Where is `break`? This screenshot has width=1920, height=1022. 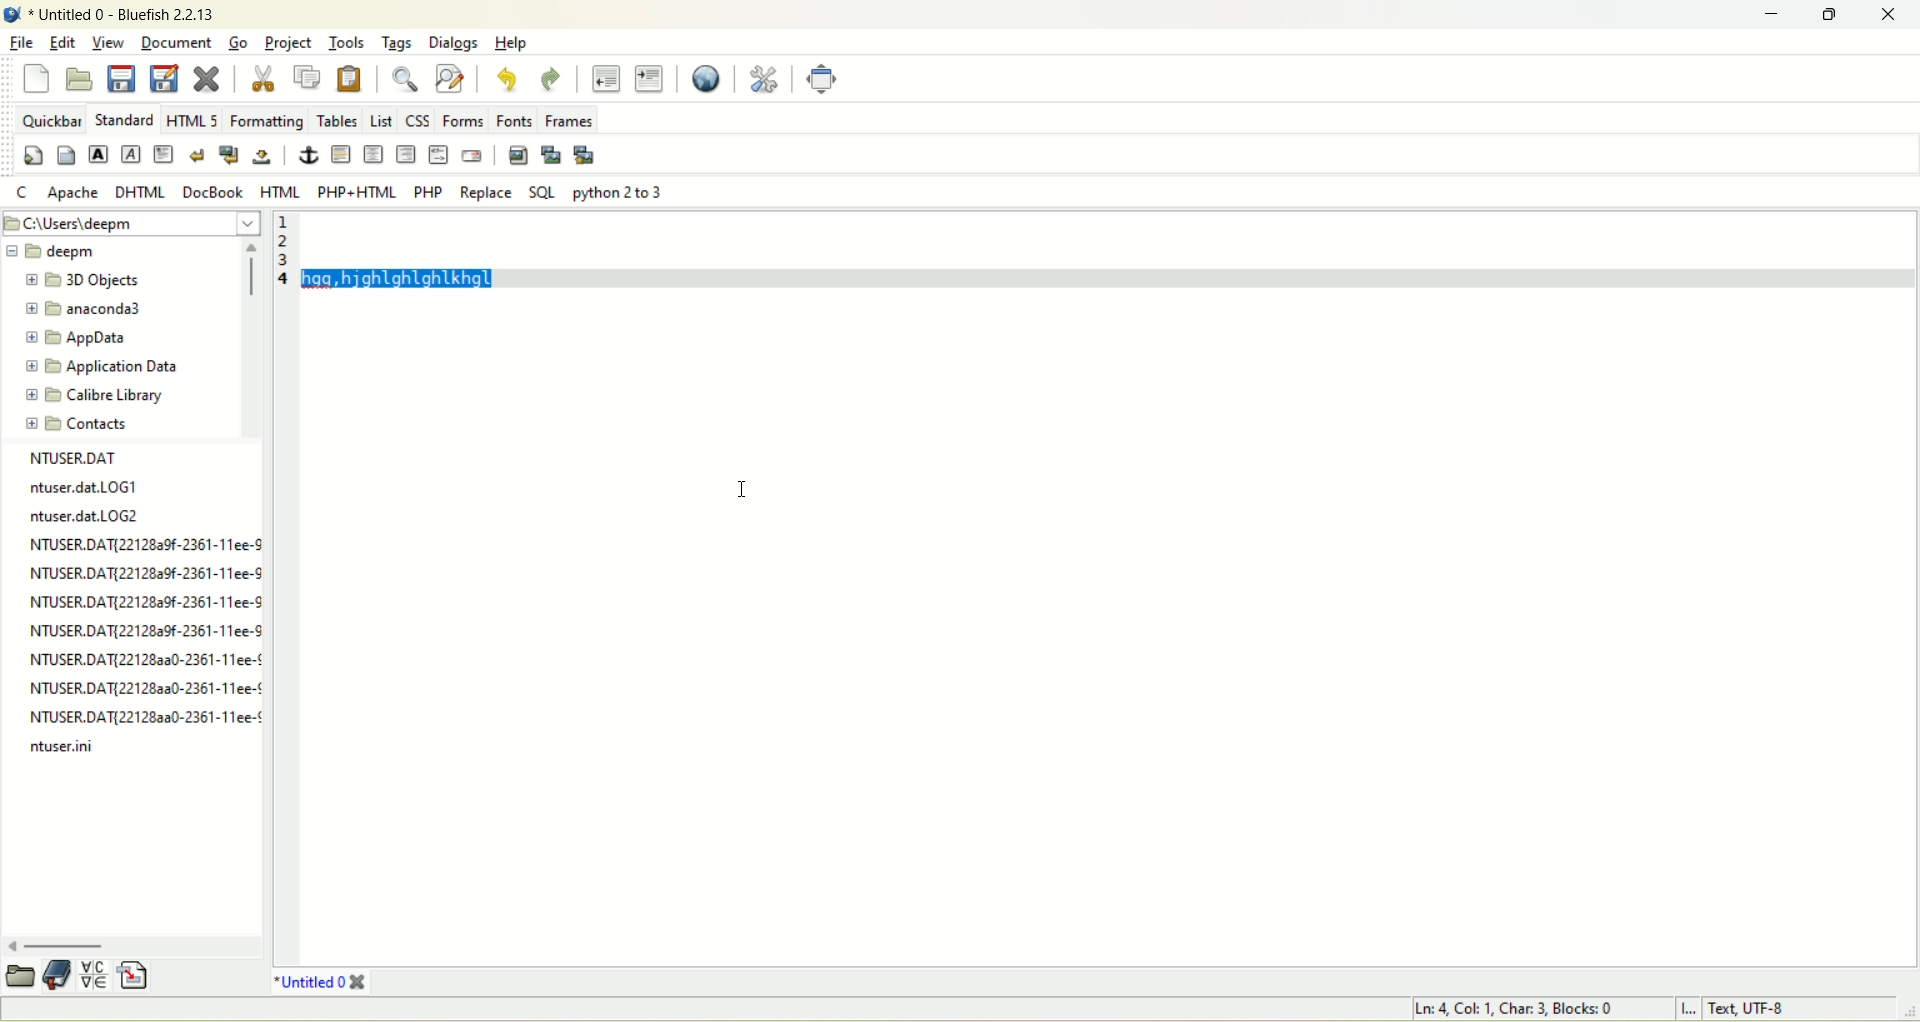
break is located at coordinates (196, 154).